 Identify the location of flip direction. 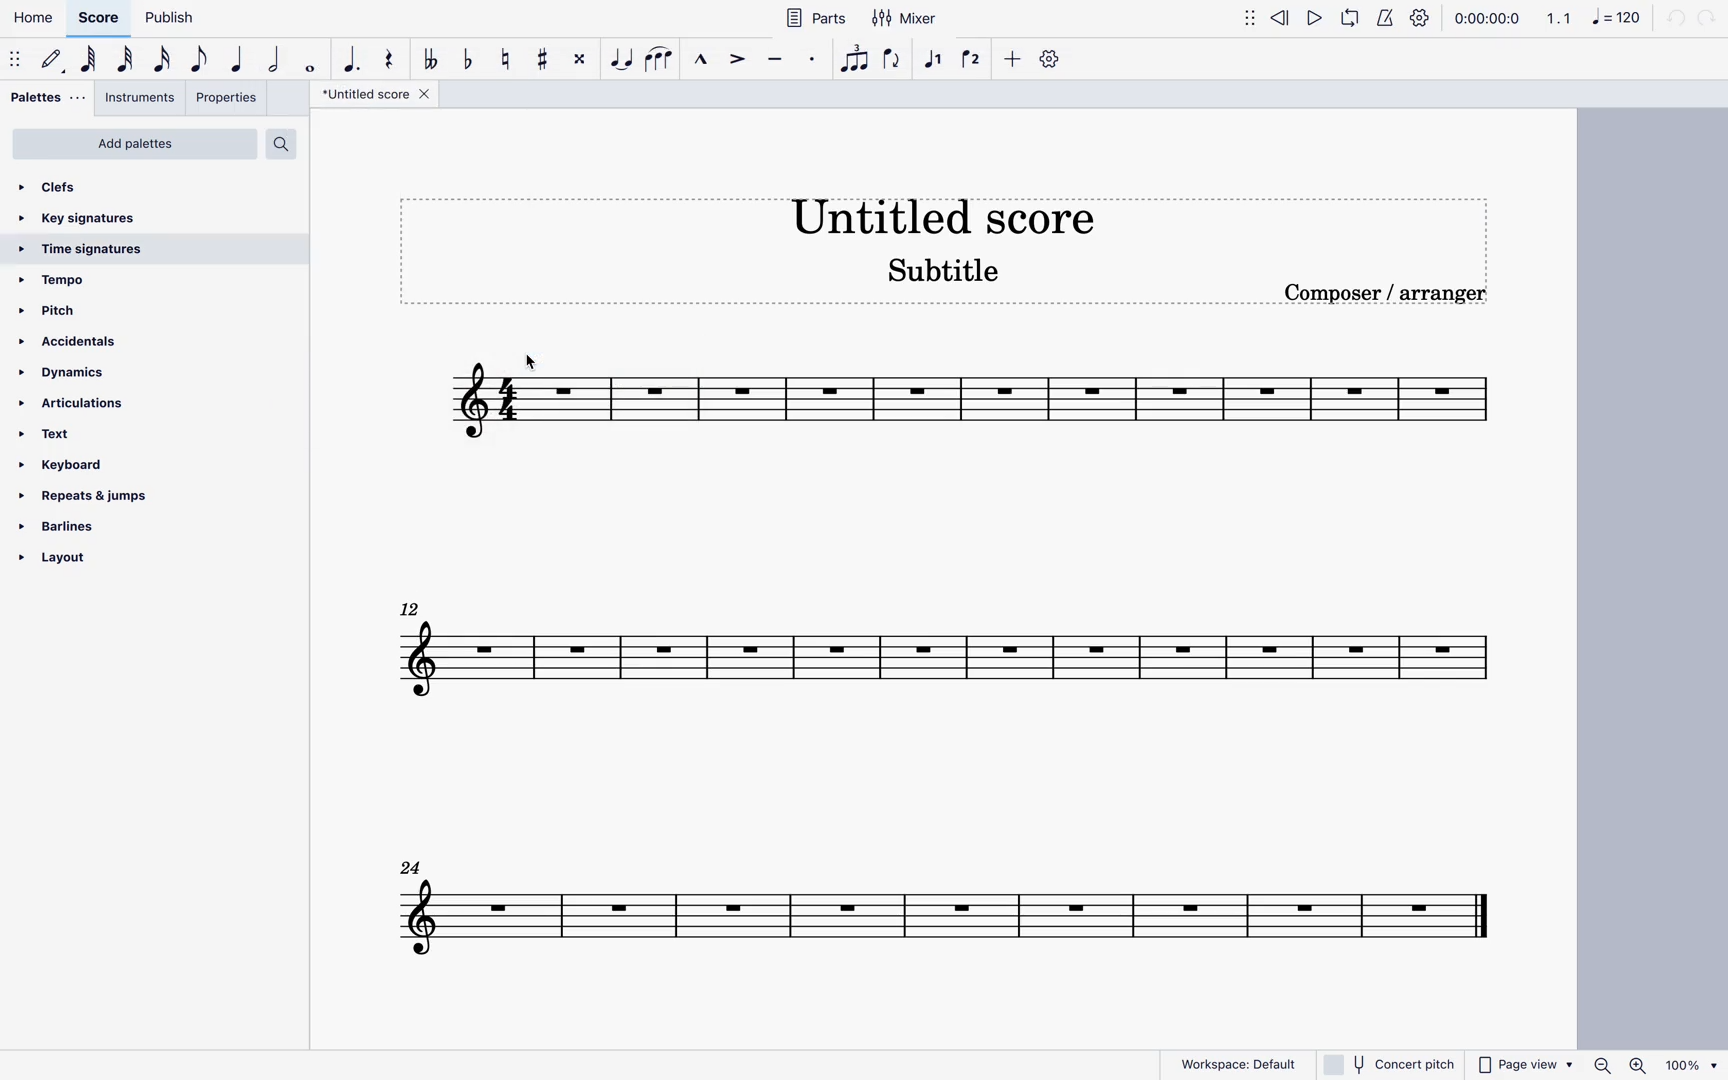
(888, 65).